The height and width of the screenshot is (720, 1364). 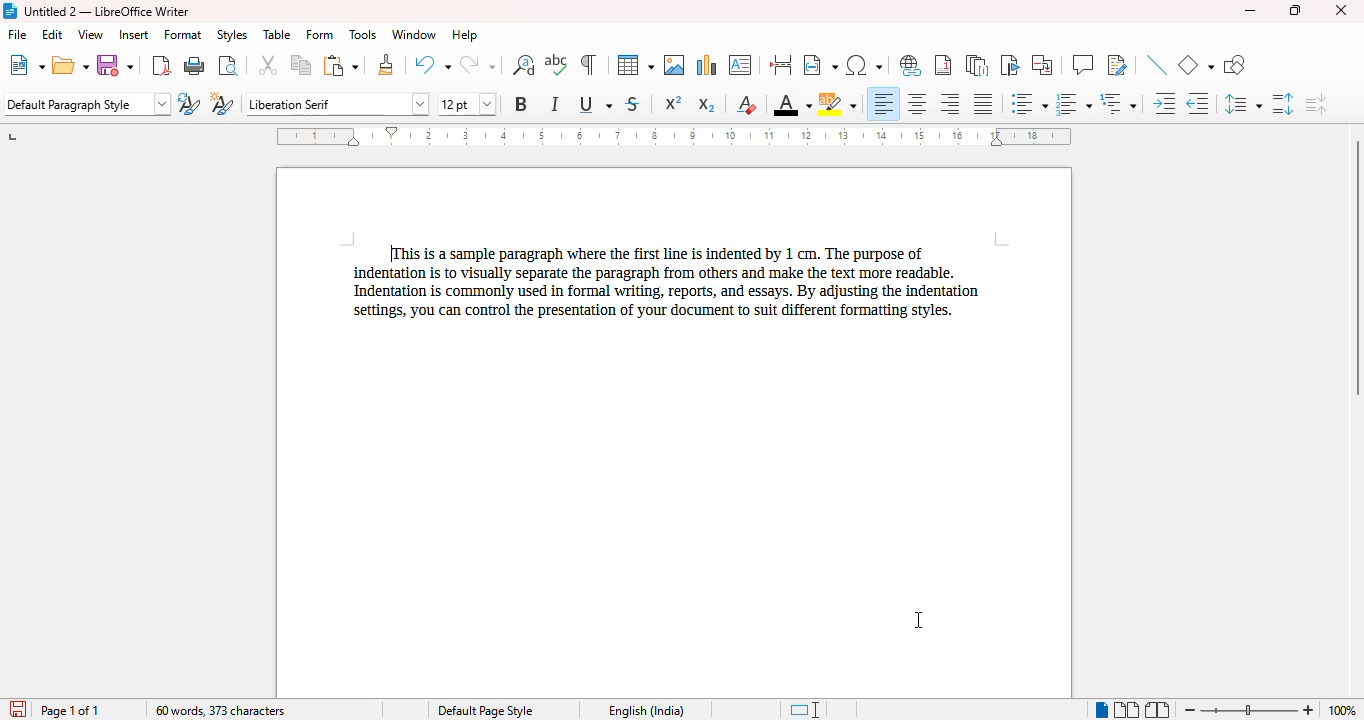 I want to click on ruler, so click(x=673, y=136).